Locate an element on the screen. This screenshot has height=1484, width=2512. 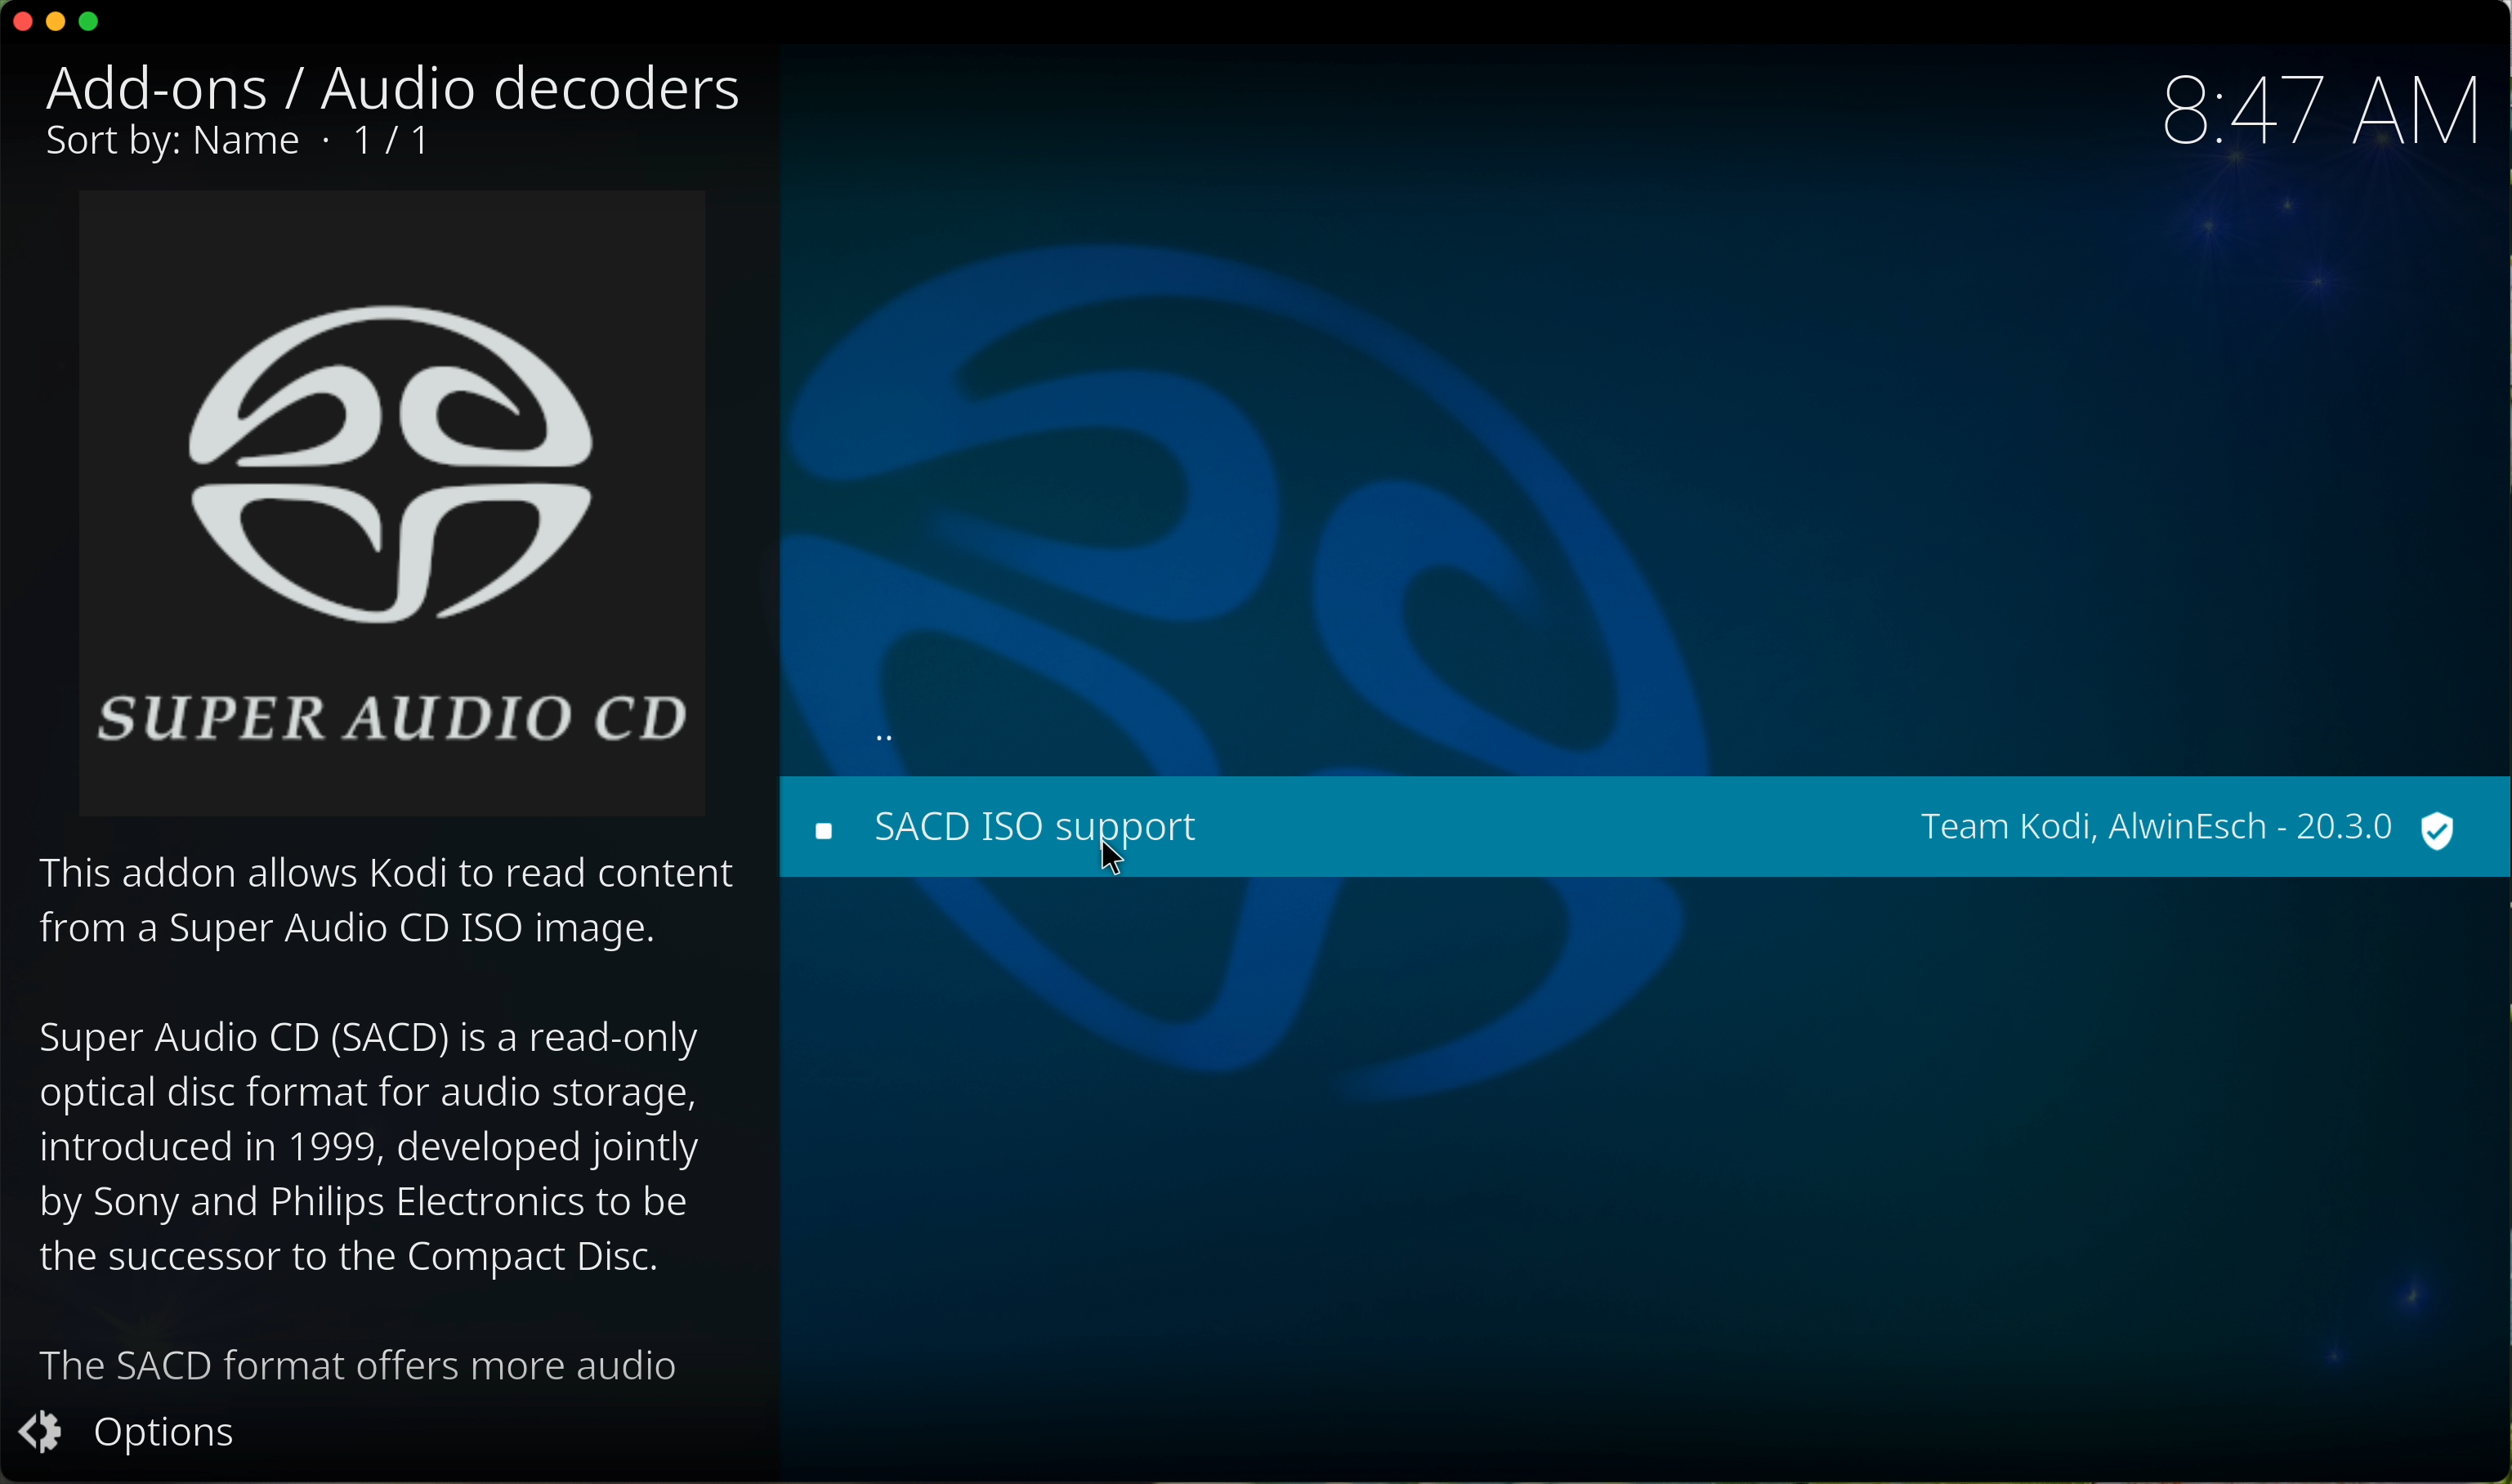
maximize program is located at coordinates (92, 24).